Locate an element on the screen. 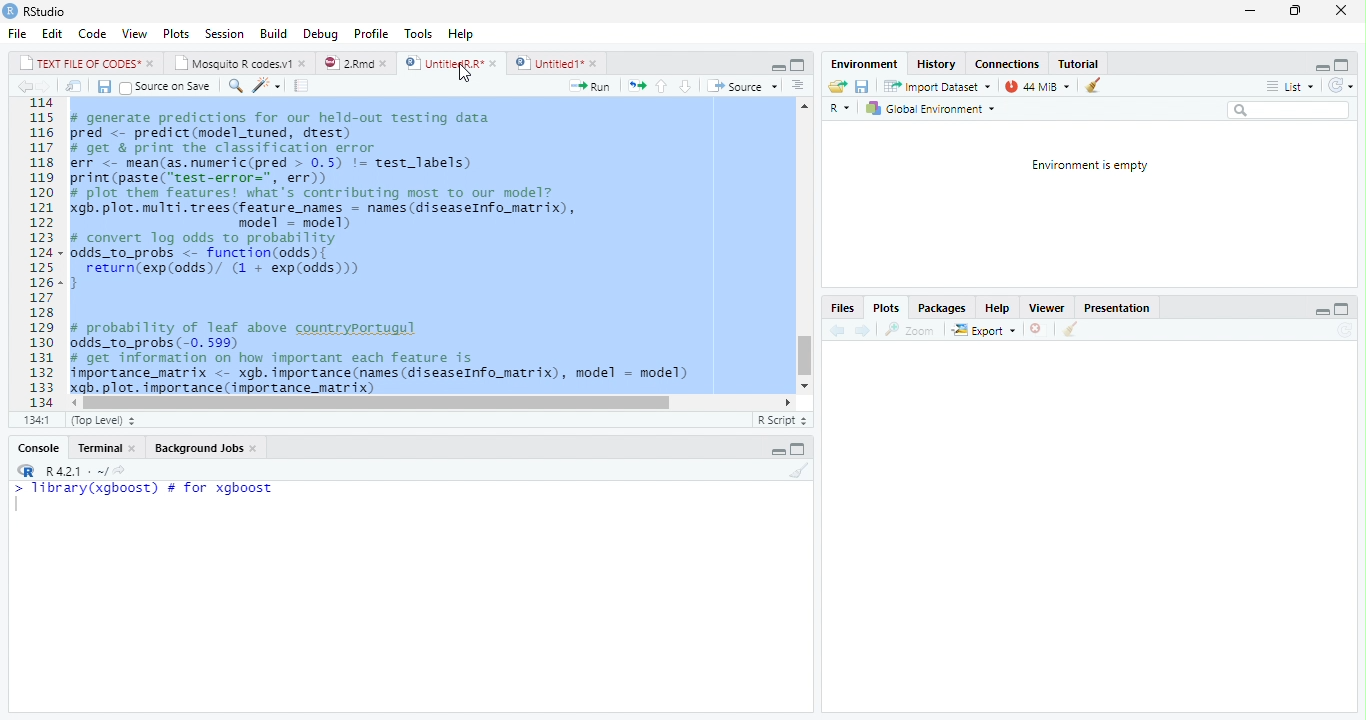 The height and width of the screenshot is (720, 1366). # generate predictions for our held-out testing data
pred <- predict(model_tuned, drest)
# get & print the classification error
err <- mean(as.numeric(pred > 0.5) != test_labels)
print (paste(“test-error=", err))
# plot them features! what's contributing most to our model?
gb. plot. multi. trees (feature_names = names (diseaseInfo_matrix),
model = model)
# convert log odds to probability
odds_to_probs <- function(odds){
return(exp(odds)/ (1 + exp(0dds)))
3 is located at coordinates (334, 204).